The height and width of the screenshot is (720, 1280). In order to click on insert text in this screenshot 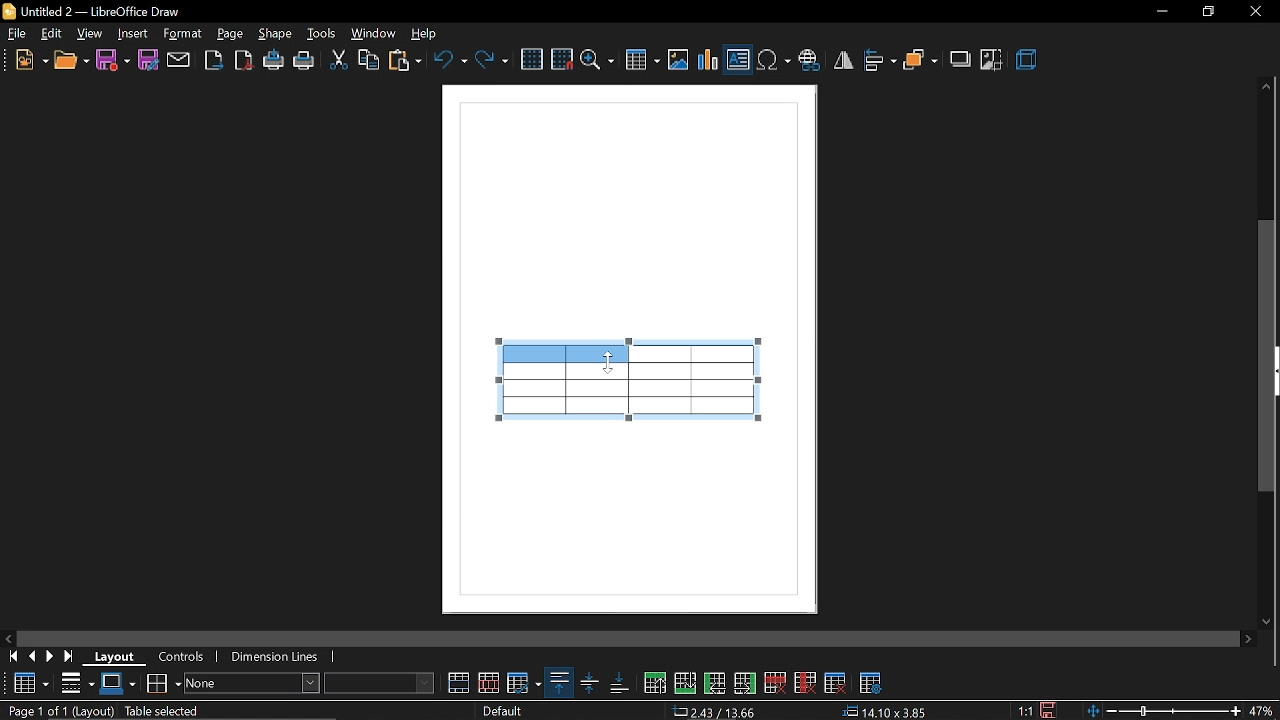, I will do `click(739, 58)`.